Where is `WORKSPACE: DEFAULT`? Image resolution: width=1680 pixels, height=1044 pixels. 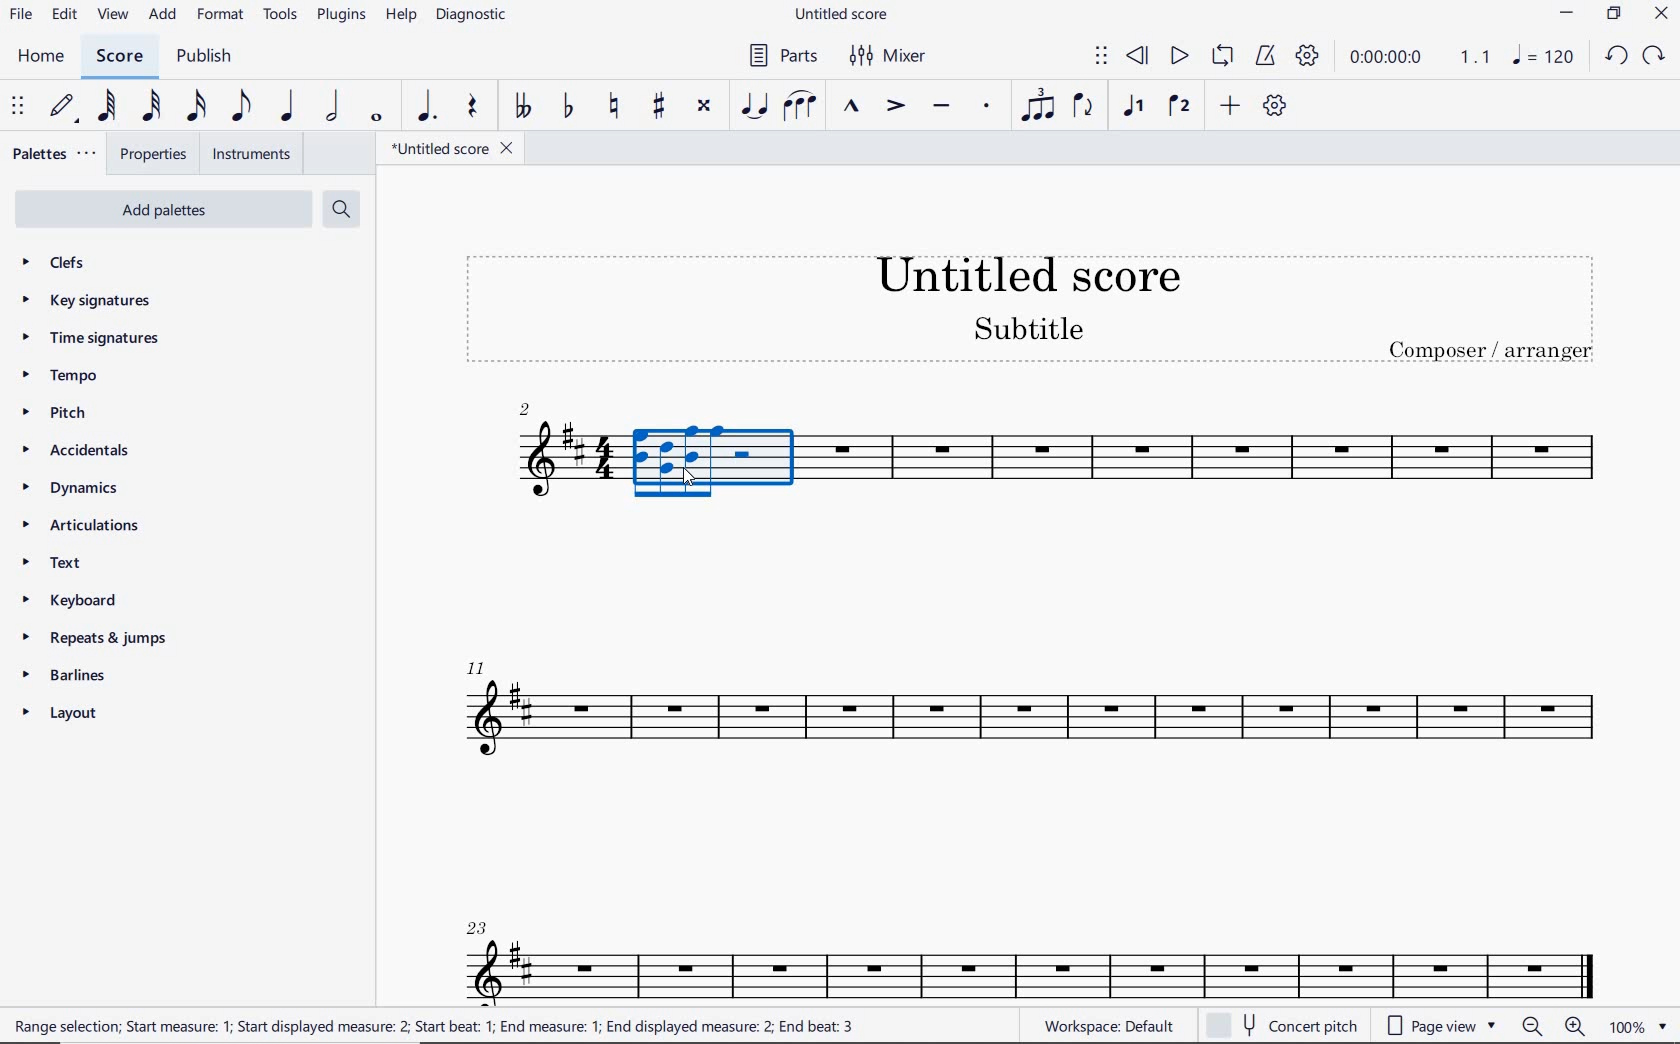
WORKSPACE: DEFAULT is located at coordinates (1105, 1025).